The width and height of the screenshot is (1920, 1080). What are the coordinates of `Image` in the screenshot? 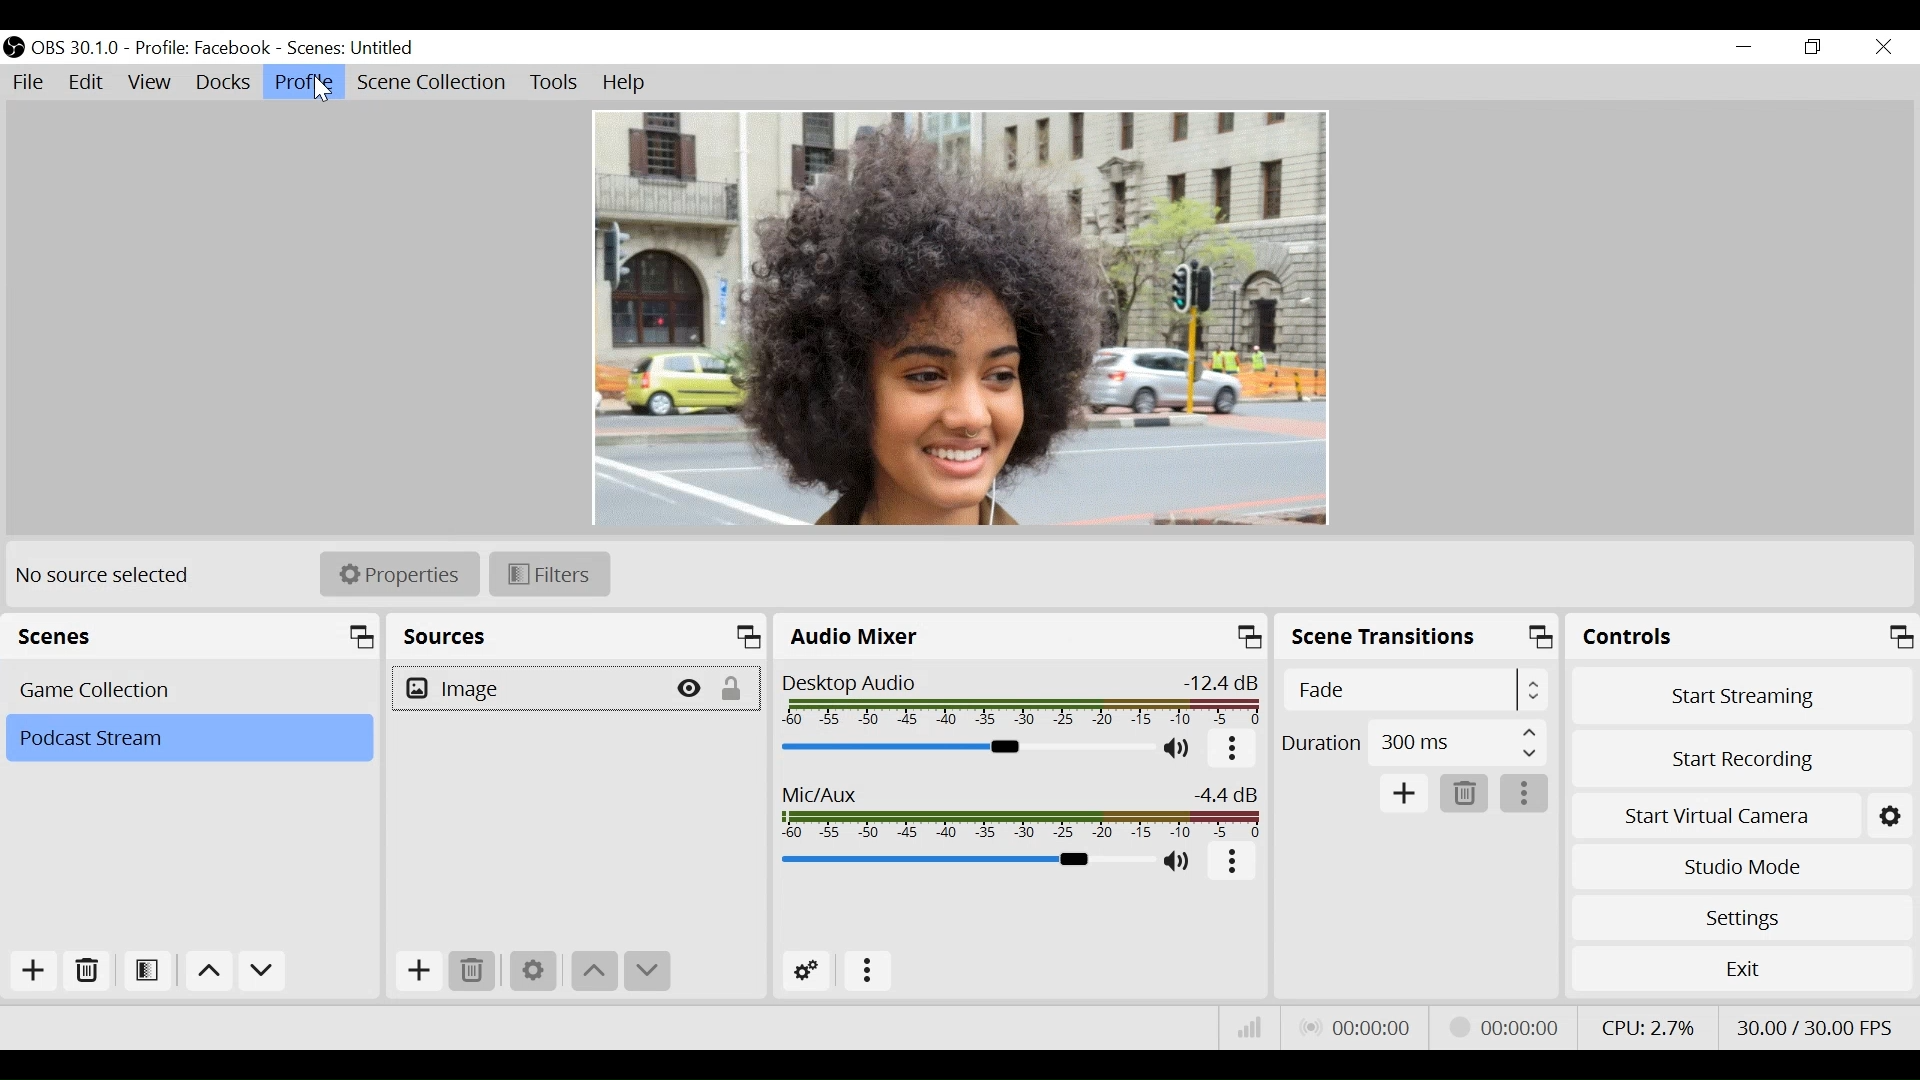 It's located at (530, 690).